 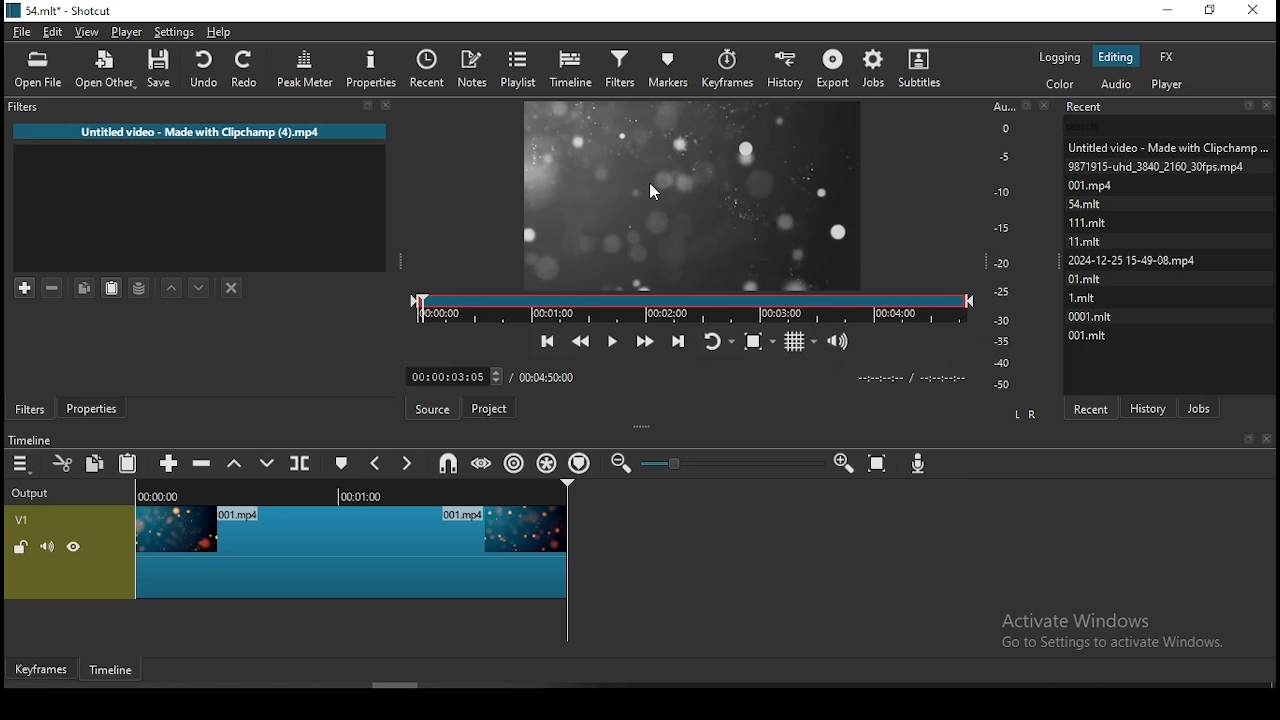 I want to click on toggle player looping, so click(x=717, y=339).